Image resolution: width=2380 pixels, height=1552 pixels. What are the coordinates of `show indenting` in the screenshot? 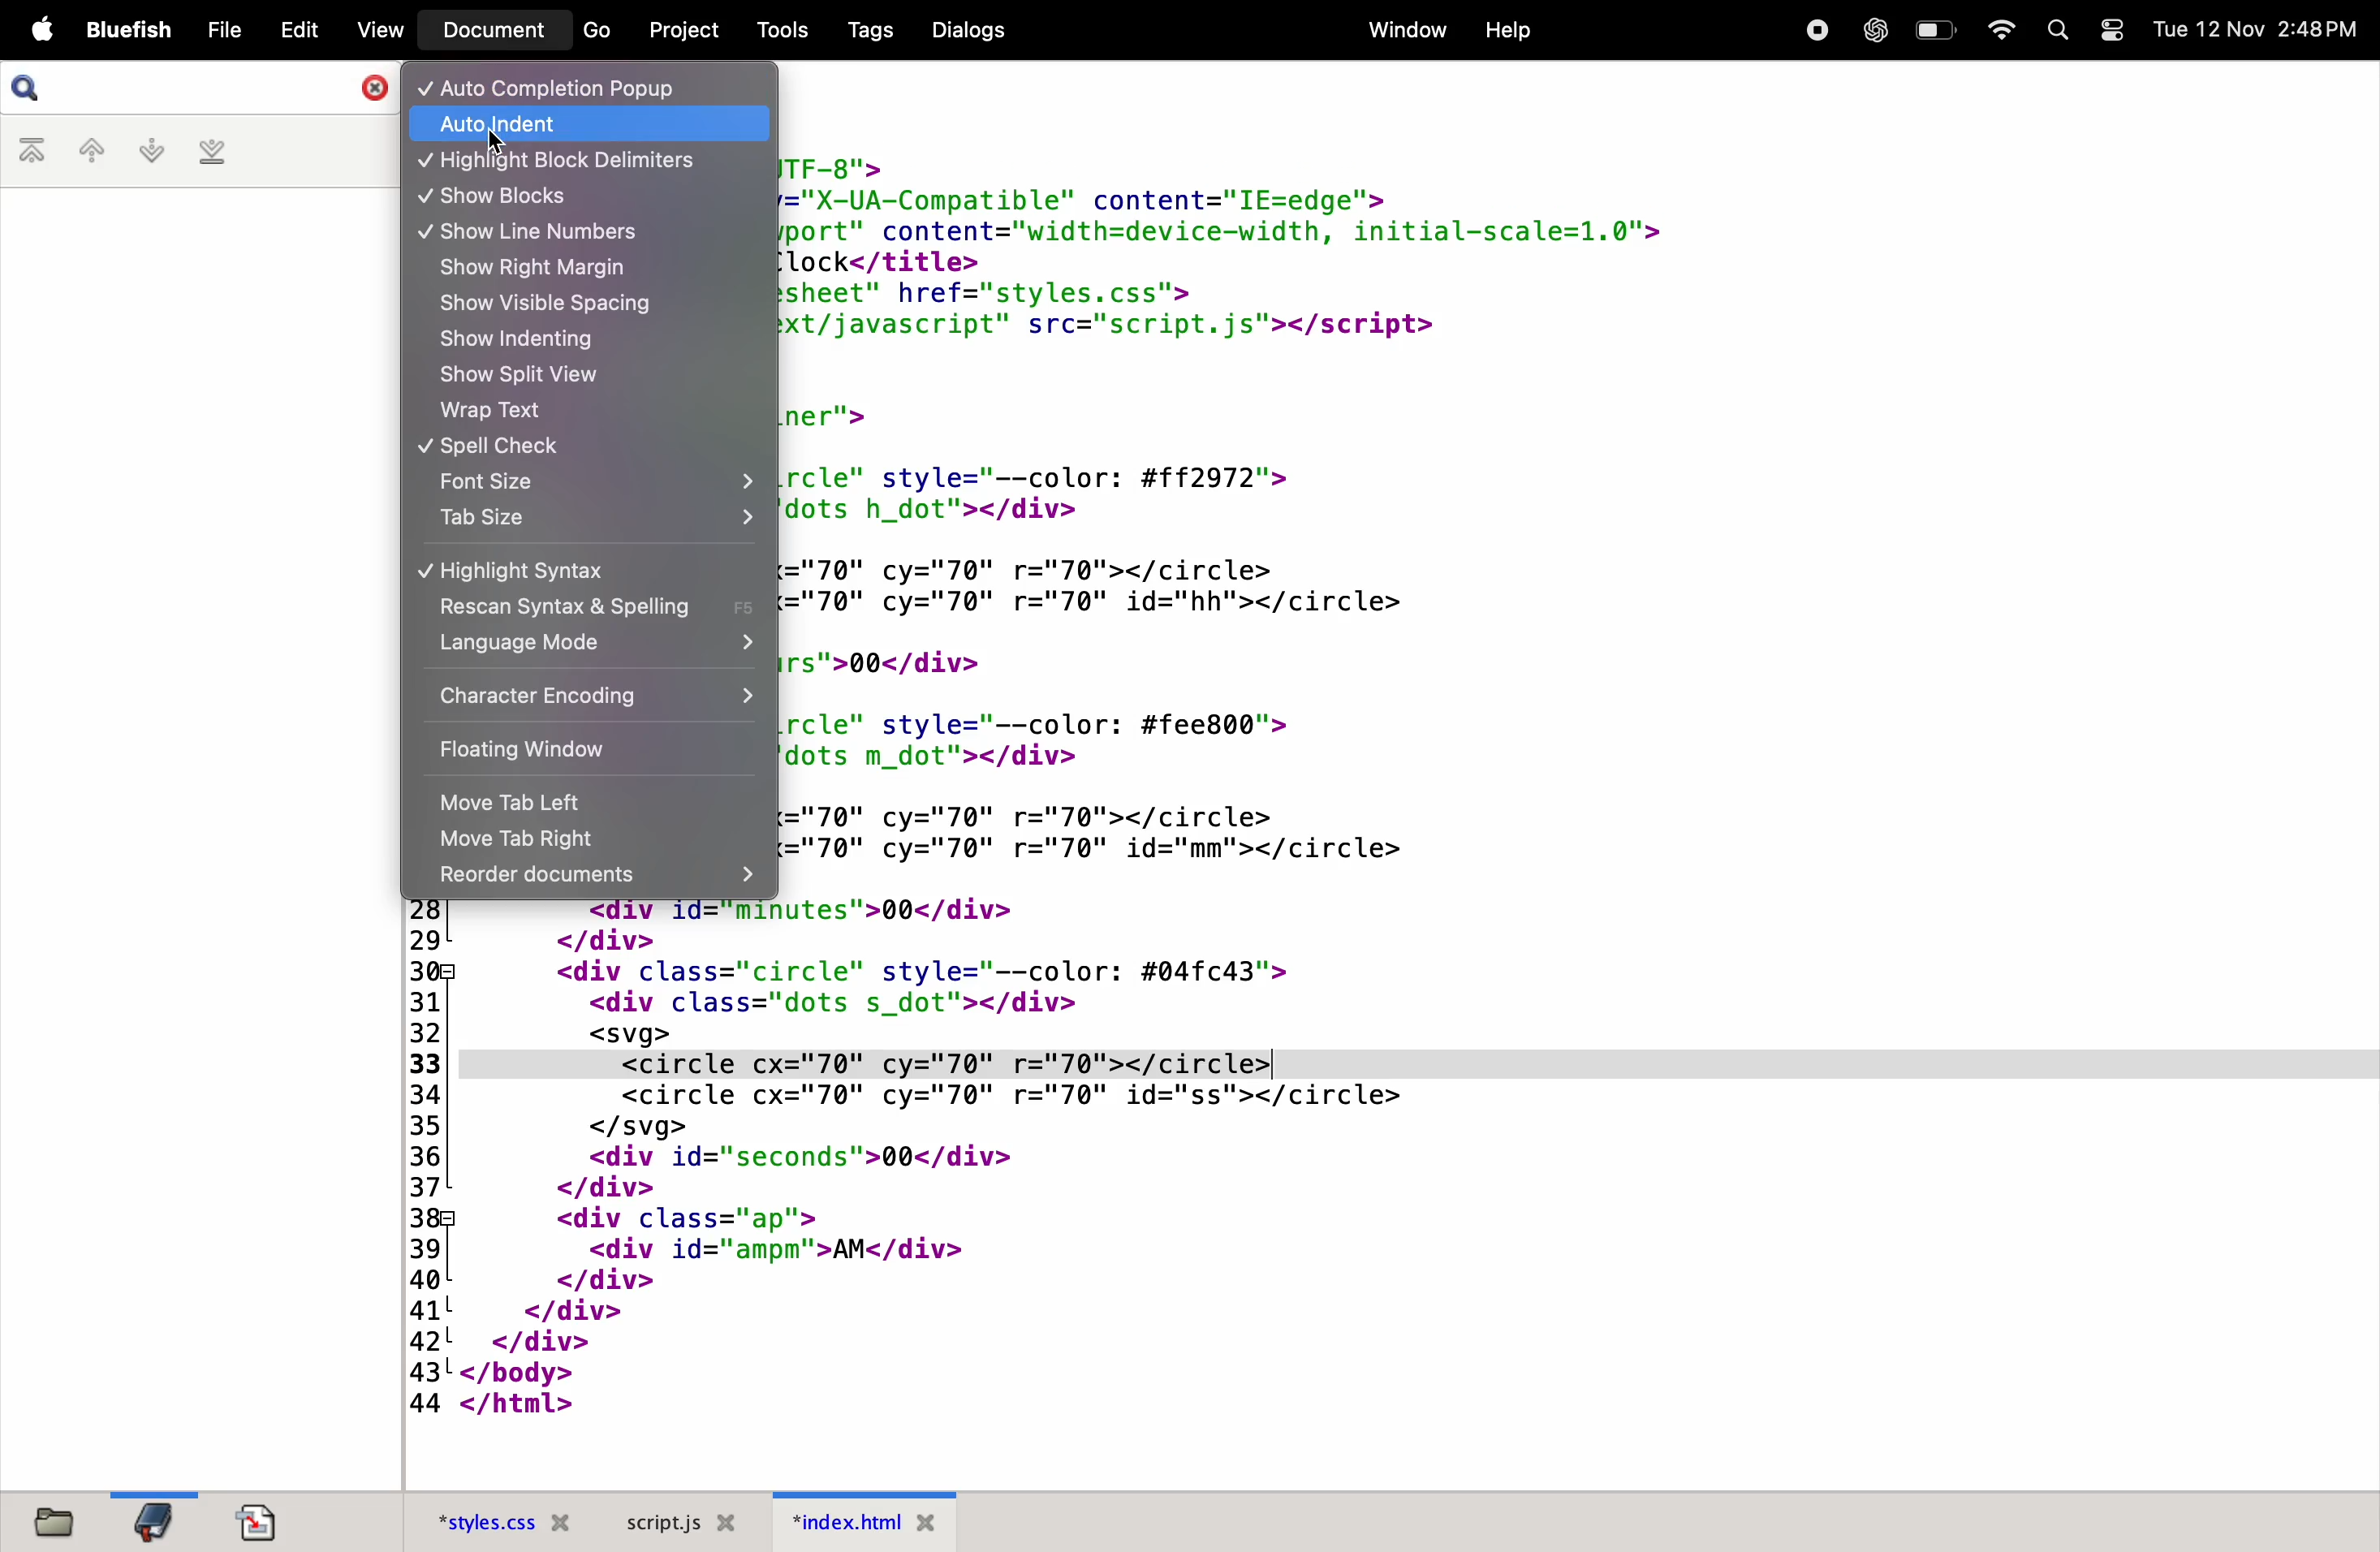 It's located at (585, 344).